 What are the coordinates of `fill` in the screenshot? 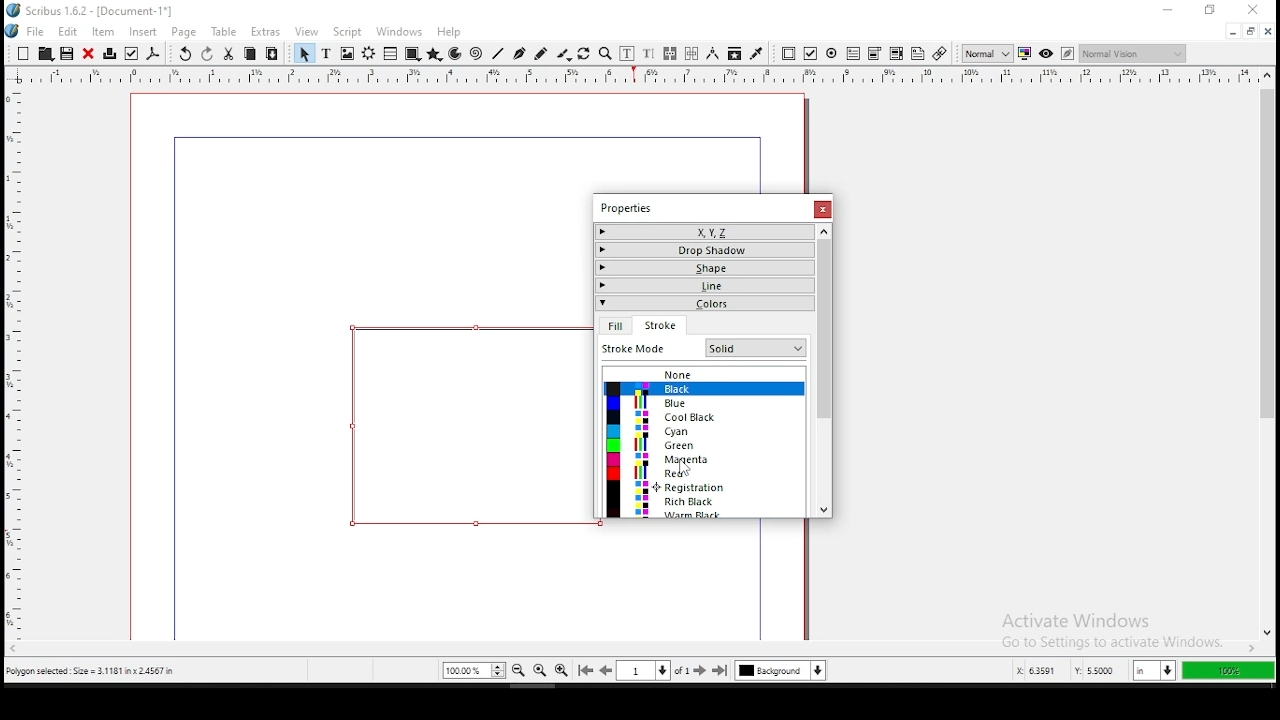 It's located at (615, 327).